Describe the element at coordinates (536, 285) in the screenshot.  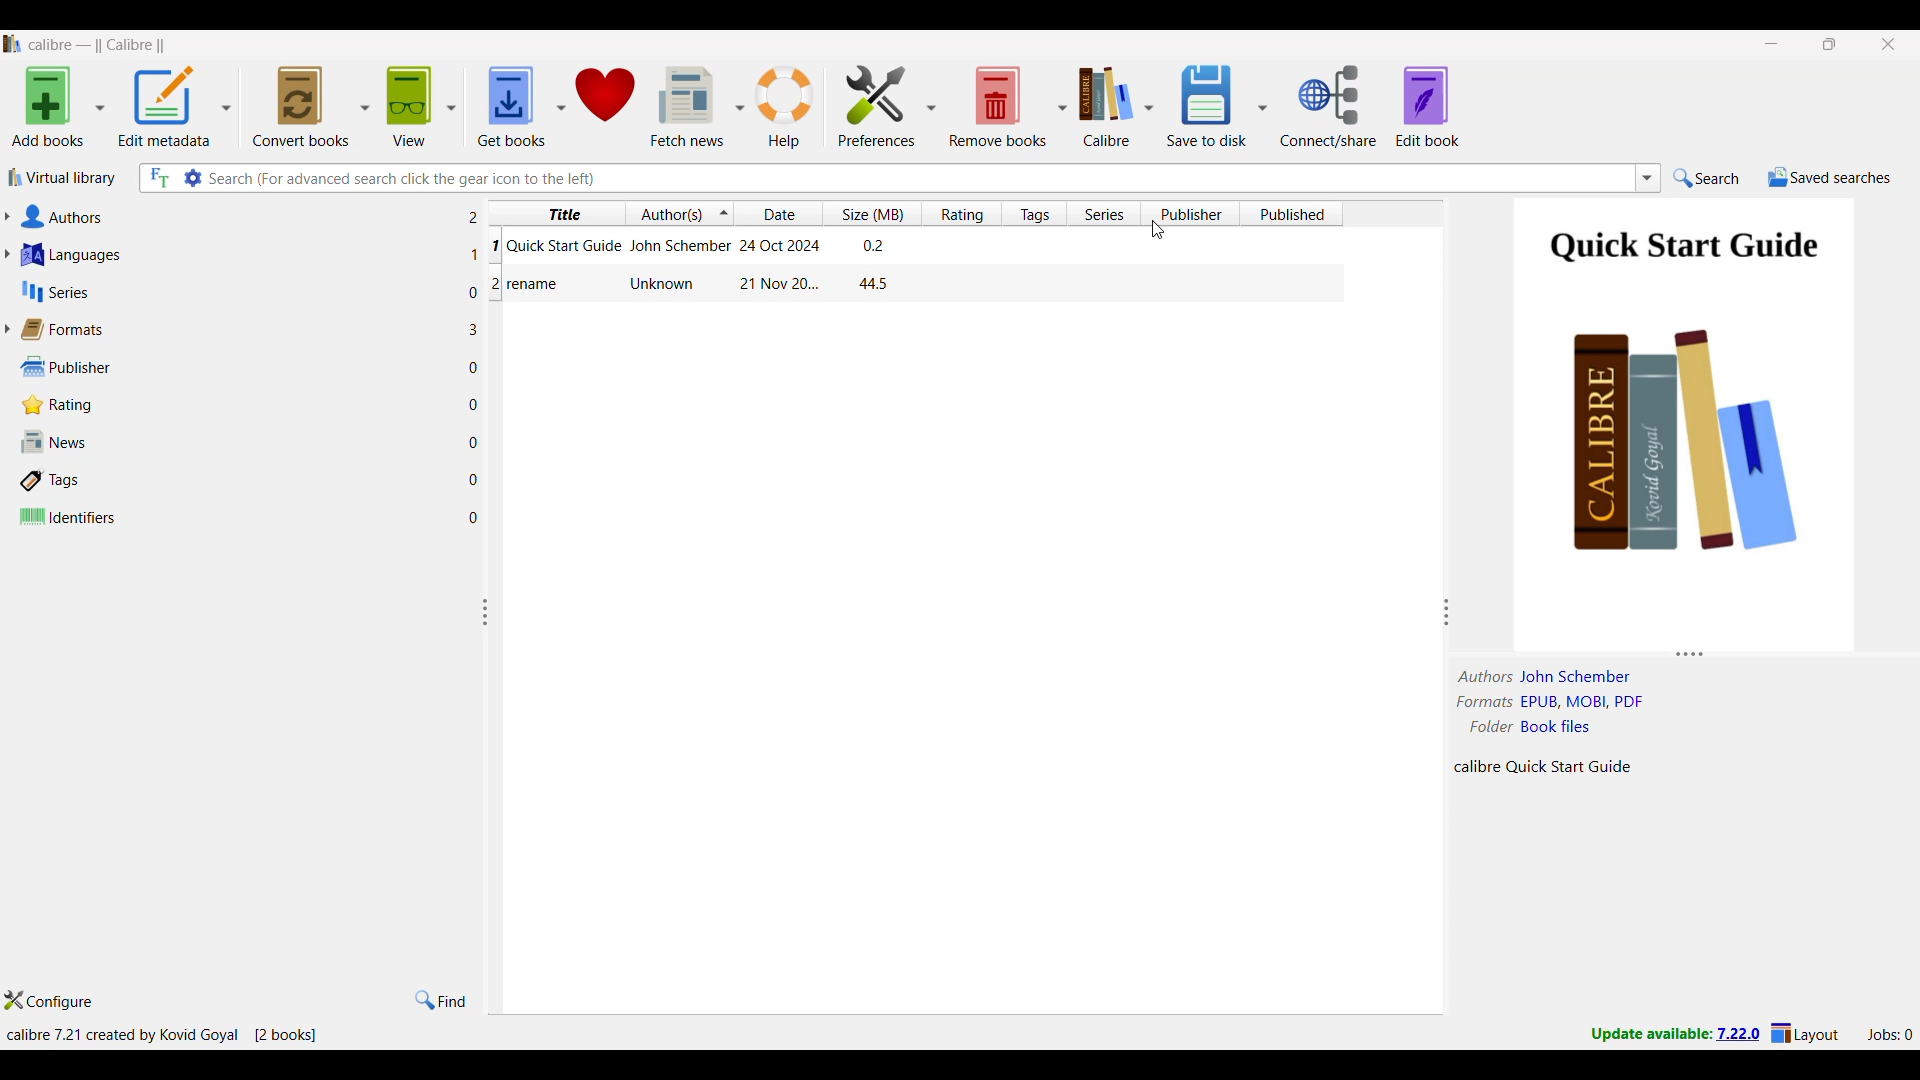
I see `Title` at that location.